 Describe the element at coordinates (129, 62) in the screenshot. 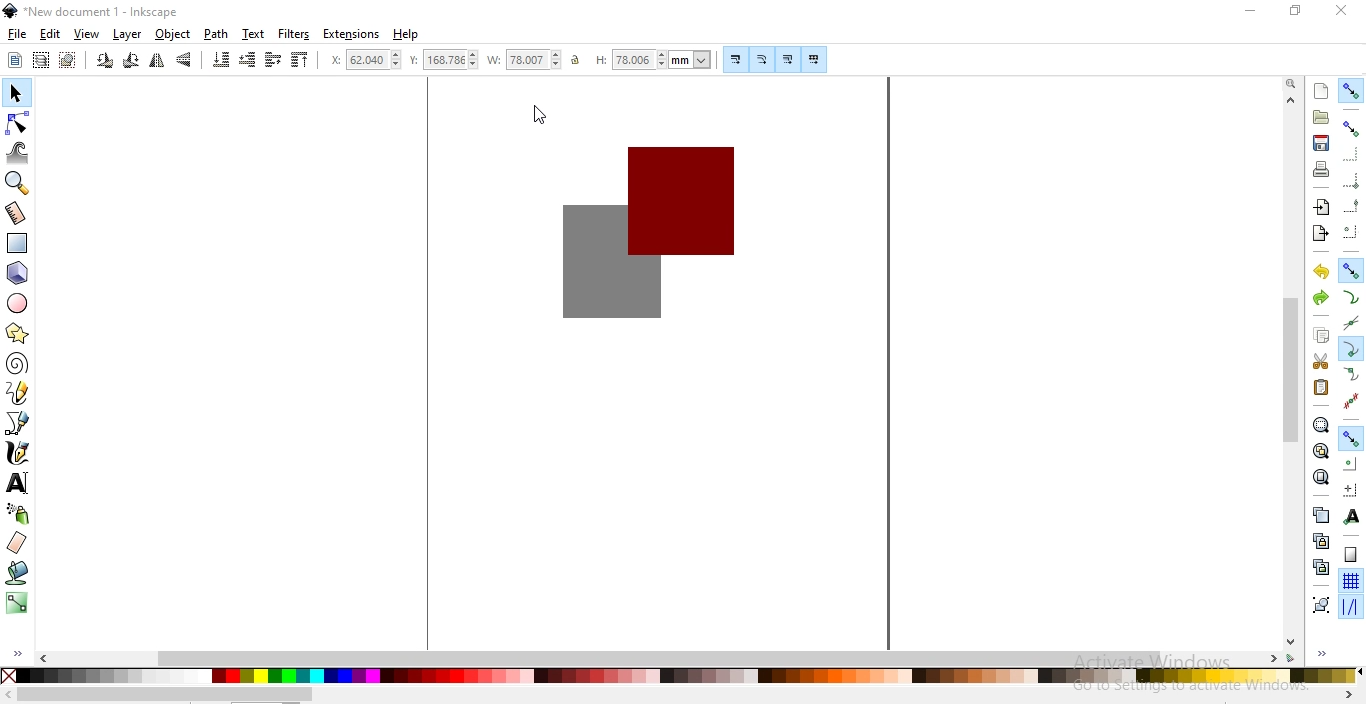

I see `rotate 90 clockwise` at that location.